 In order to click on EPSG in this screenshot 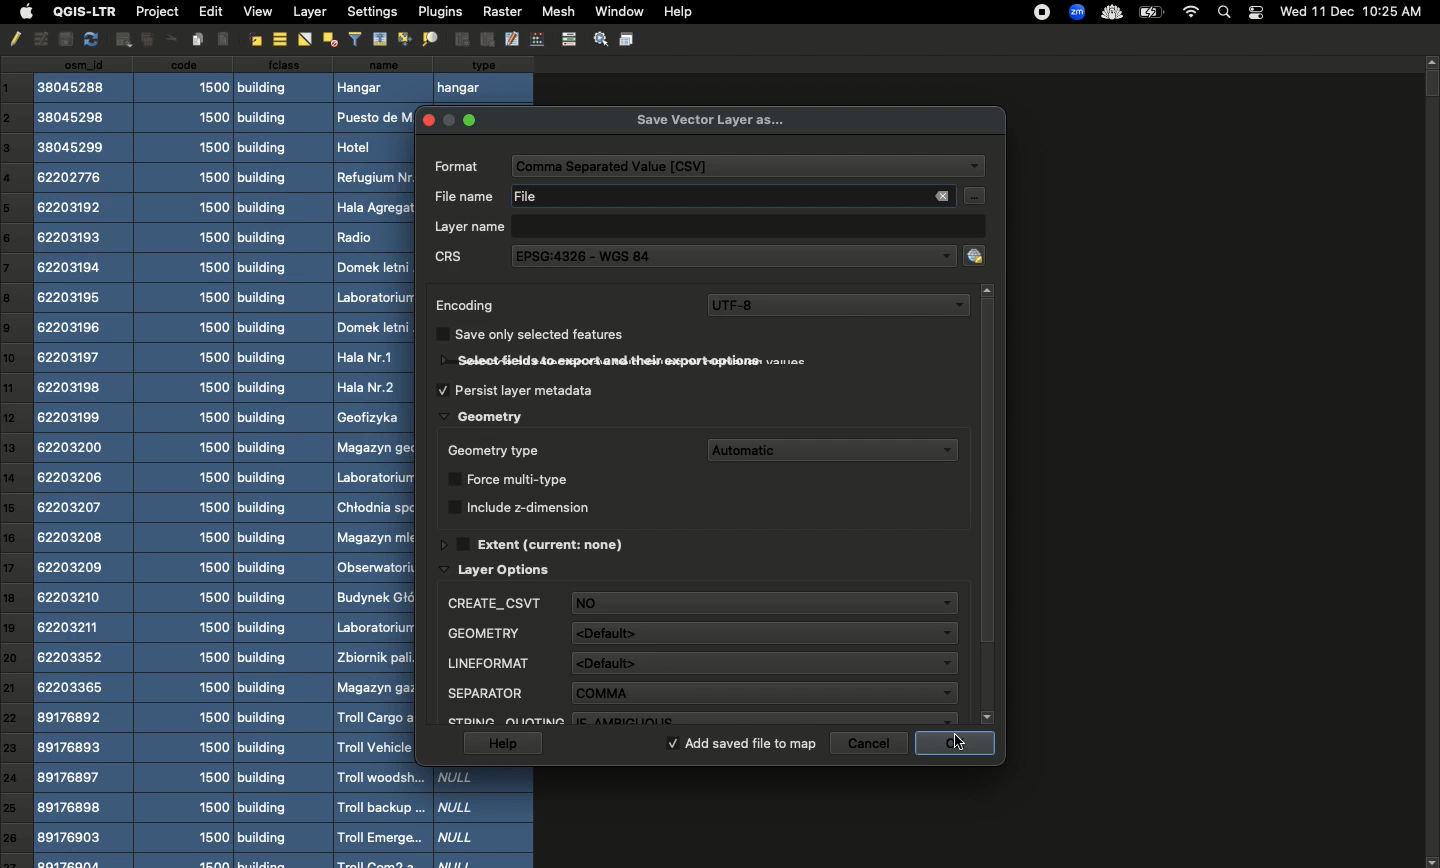, I will do `click(745, 255)`.